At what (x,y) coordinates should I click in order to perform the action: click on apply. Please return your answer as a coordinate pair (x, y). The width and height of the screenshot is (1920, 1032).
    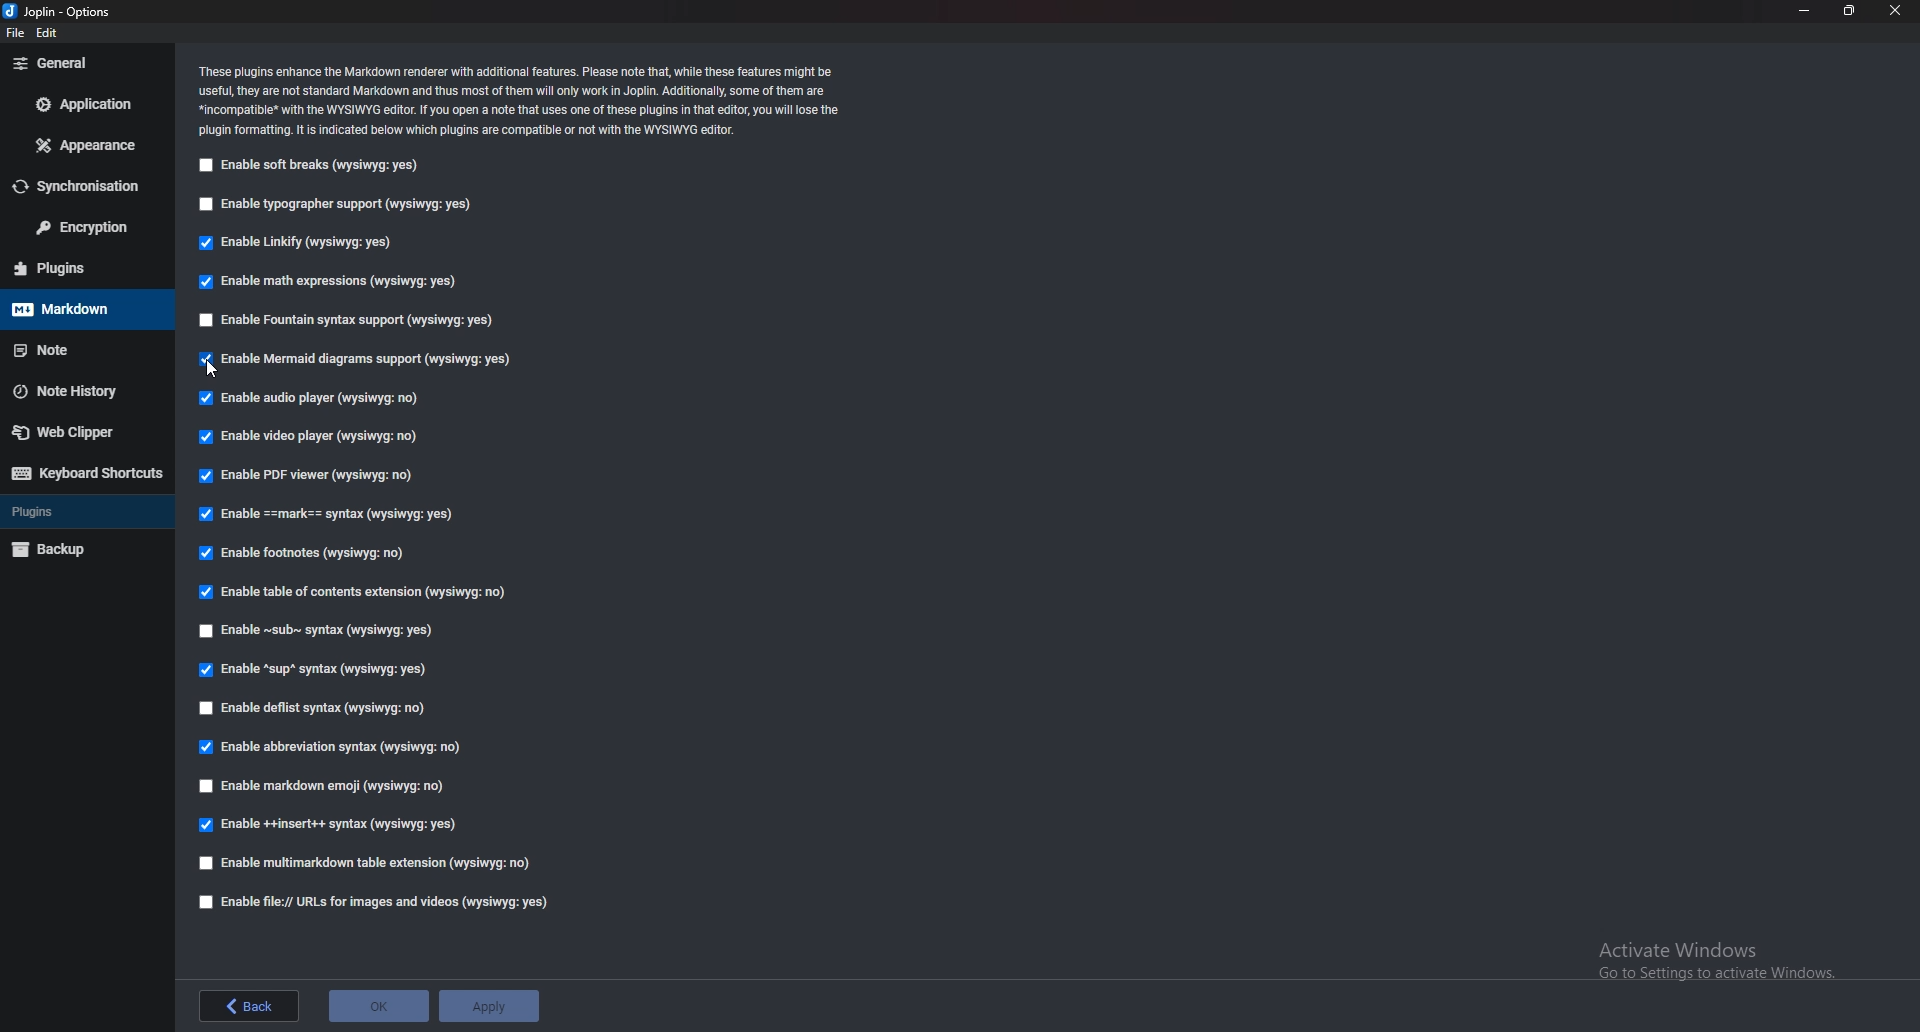
    Looking at the image, I should click on (487, 1003).